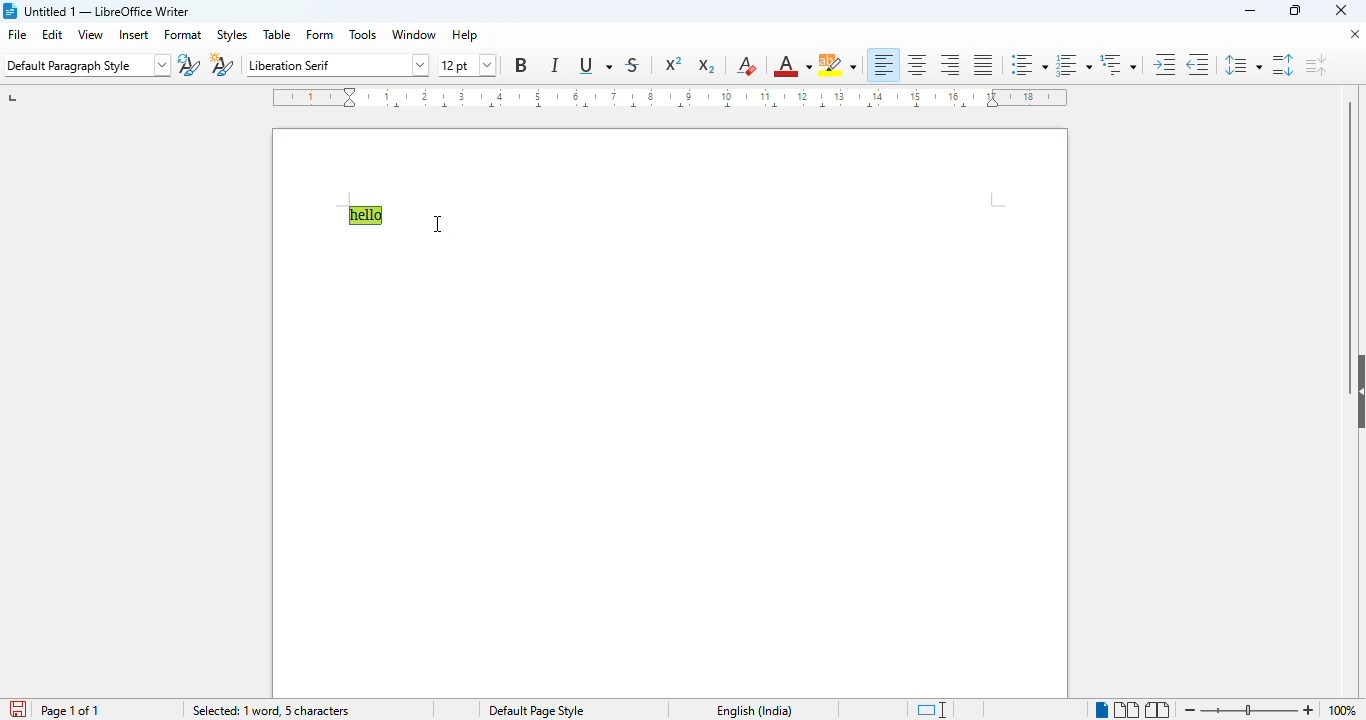 This screenshot has width=1366, height=720. What do you see at coordinates (1349, 37) in the screenshot?
I see `close` at bounding box center [1349, 37].